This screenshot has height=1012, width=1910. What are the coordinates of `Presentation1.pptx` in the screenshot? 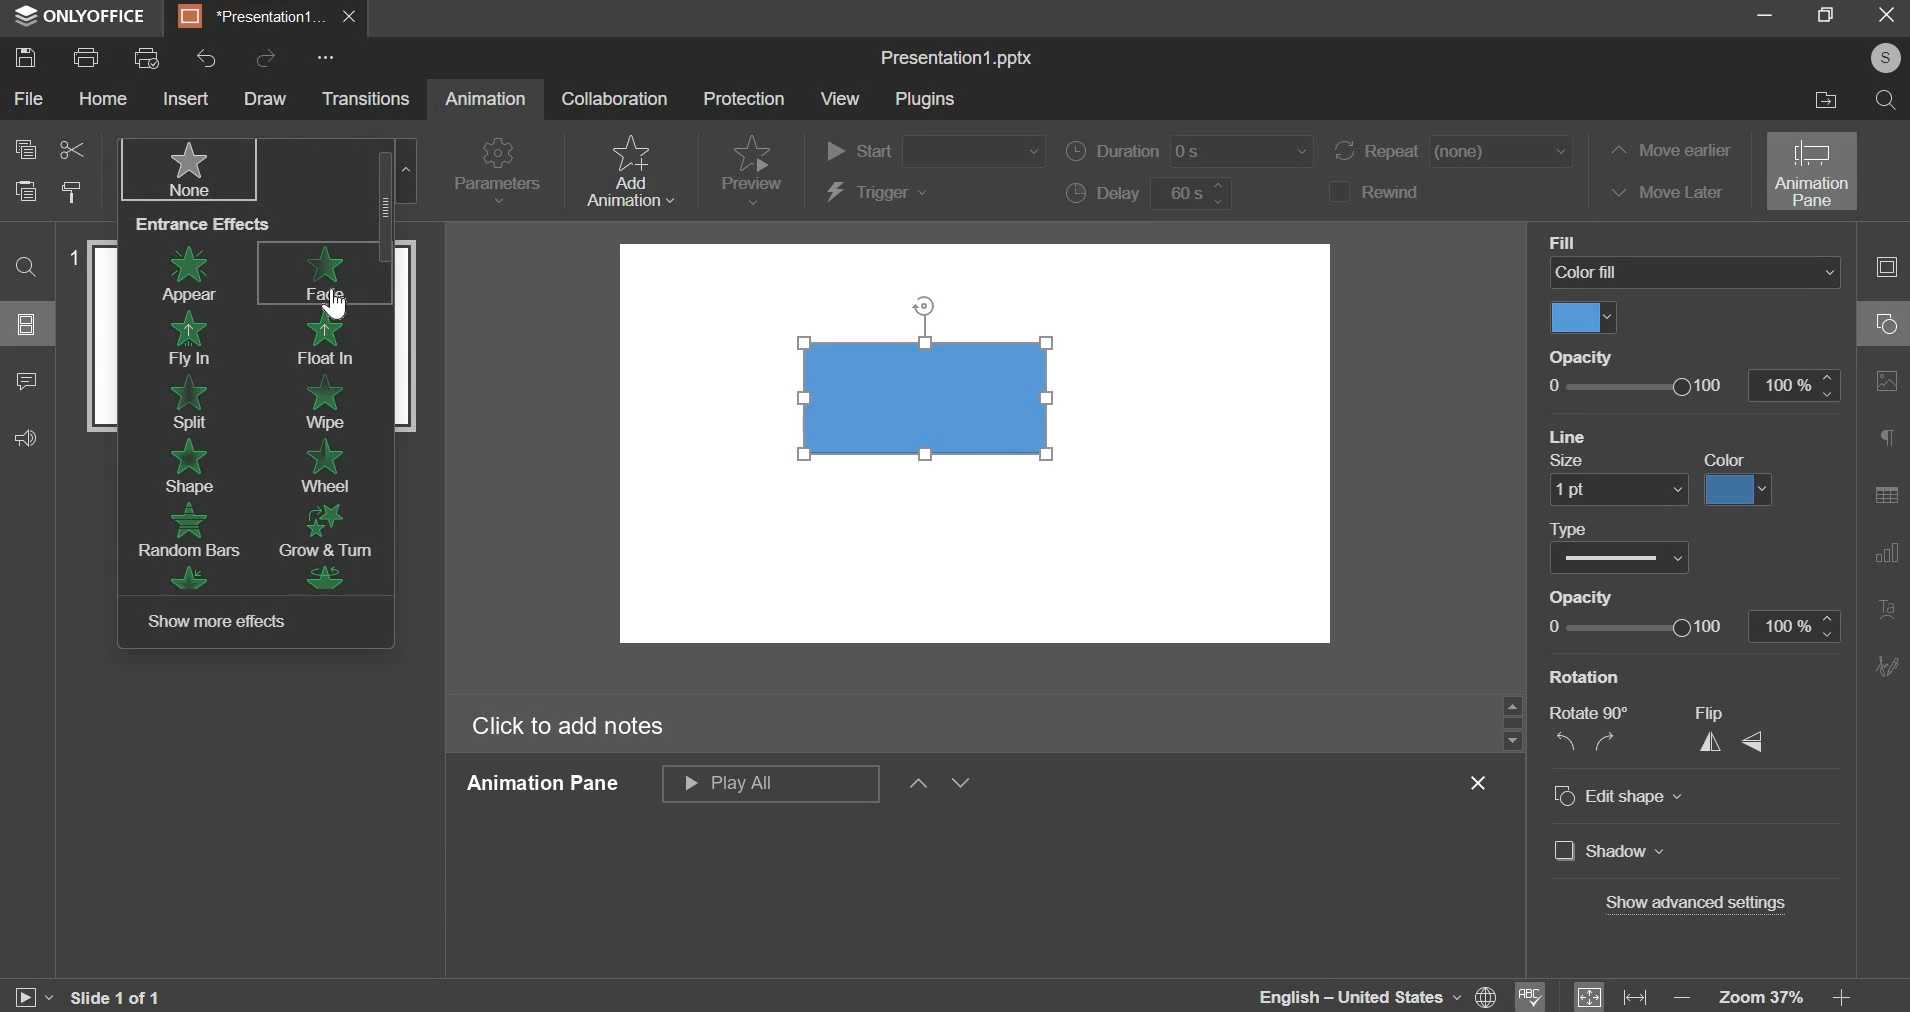 It's located at (962, 56).